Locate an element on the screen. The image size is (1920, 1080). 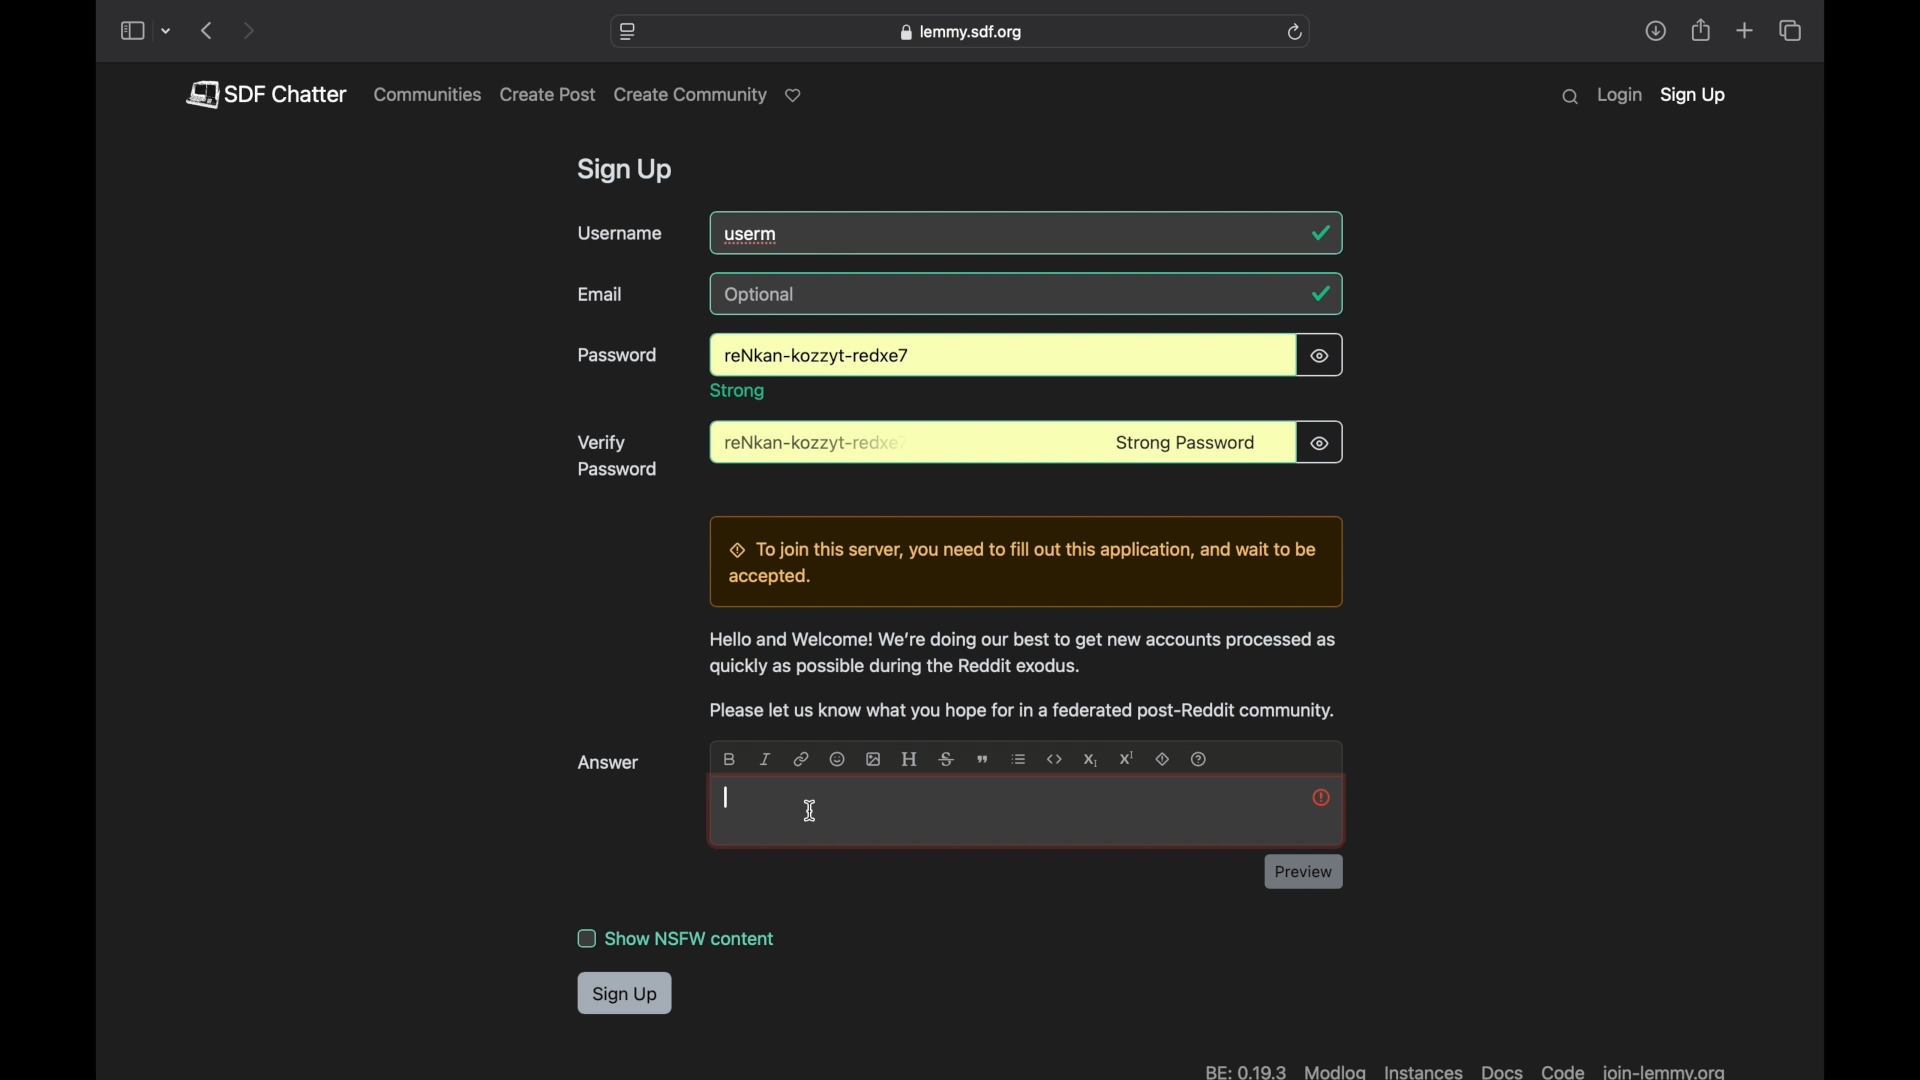
italic is located at coordinates (766, 759).